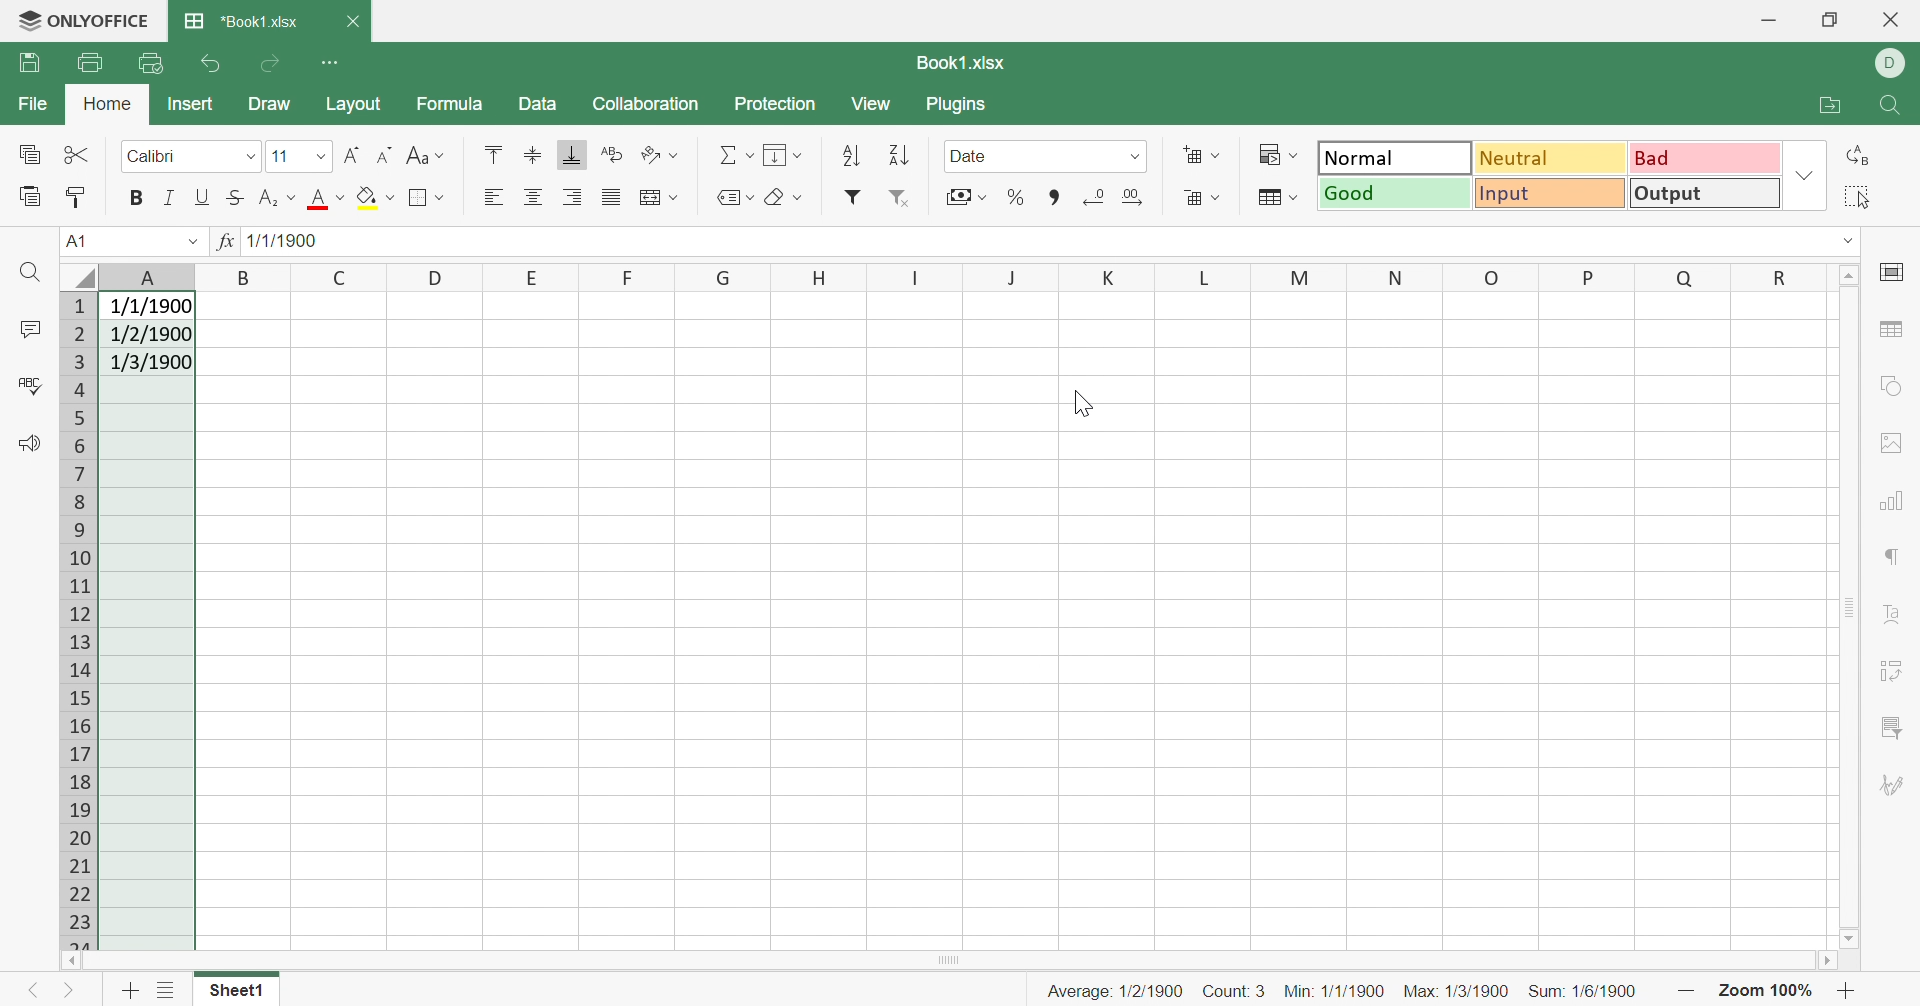 Image resolution: width=1920 pixels, height=1006 pixels. Describe the element at coordinates (1895, 331) in the screenshot. I see `Table settings` at that location.